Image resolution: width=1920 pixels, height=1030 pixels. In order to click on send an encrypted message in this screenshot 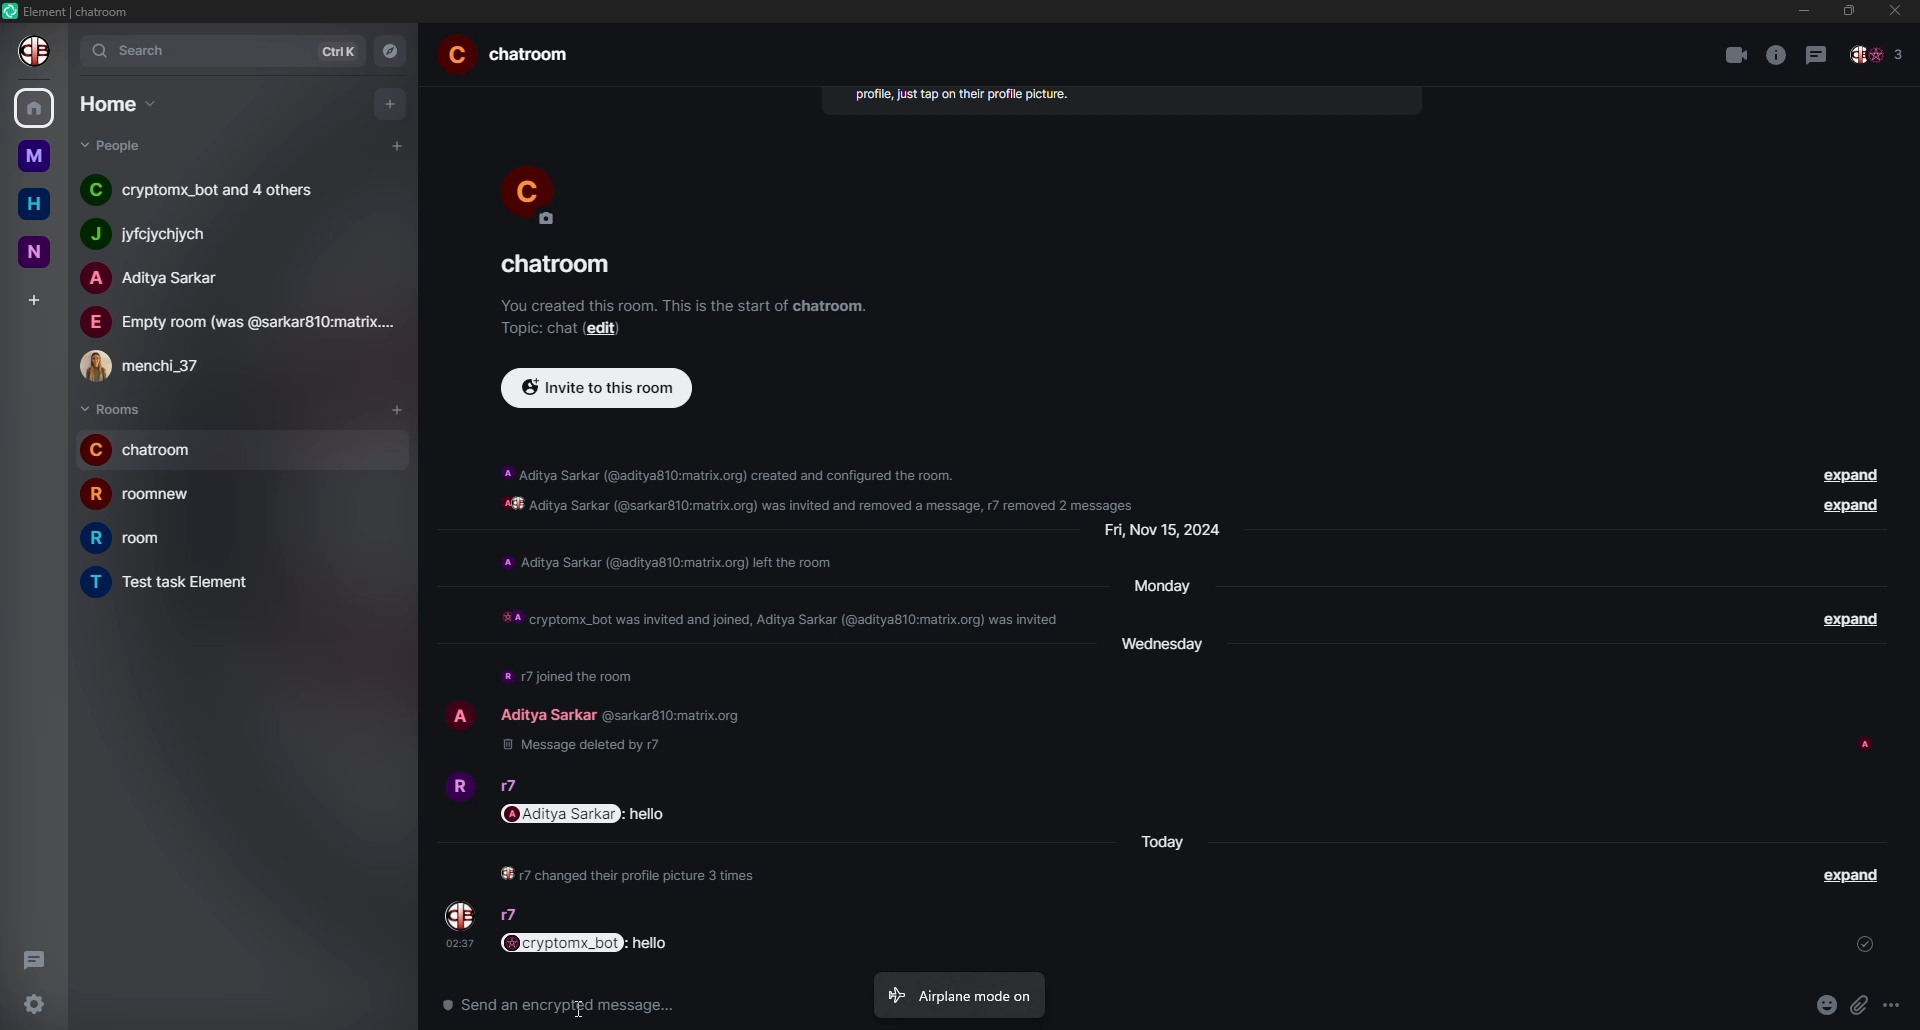, I will do `click(565, 1007)`.